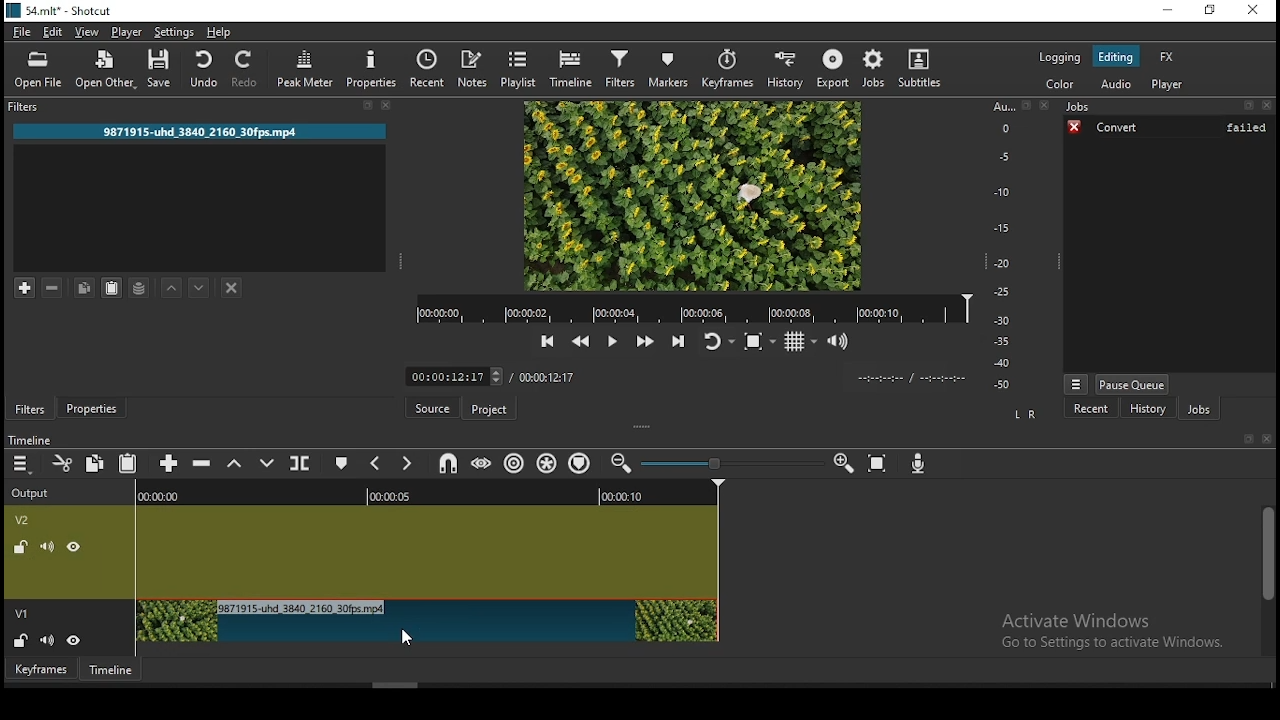 The image size is (1280, 720). Describe the element at coordinates (610, 340) in the screenshot. I see `play/pause` at that location.